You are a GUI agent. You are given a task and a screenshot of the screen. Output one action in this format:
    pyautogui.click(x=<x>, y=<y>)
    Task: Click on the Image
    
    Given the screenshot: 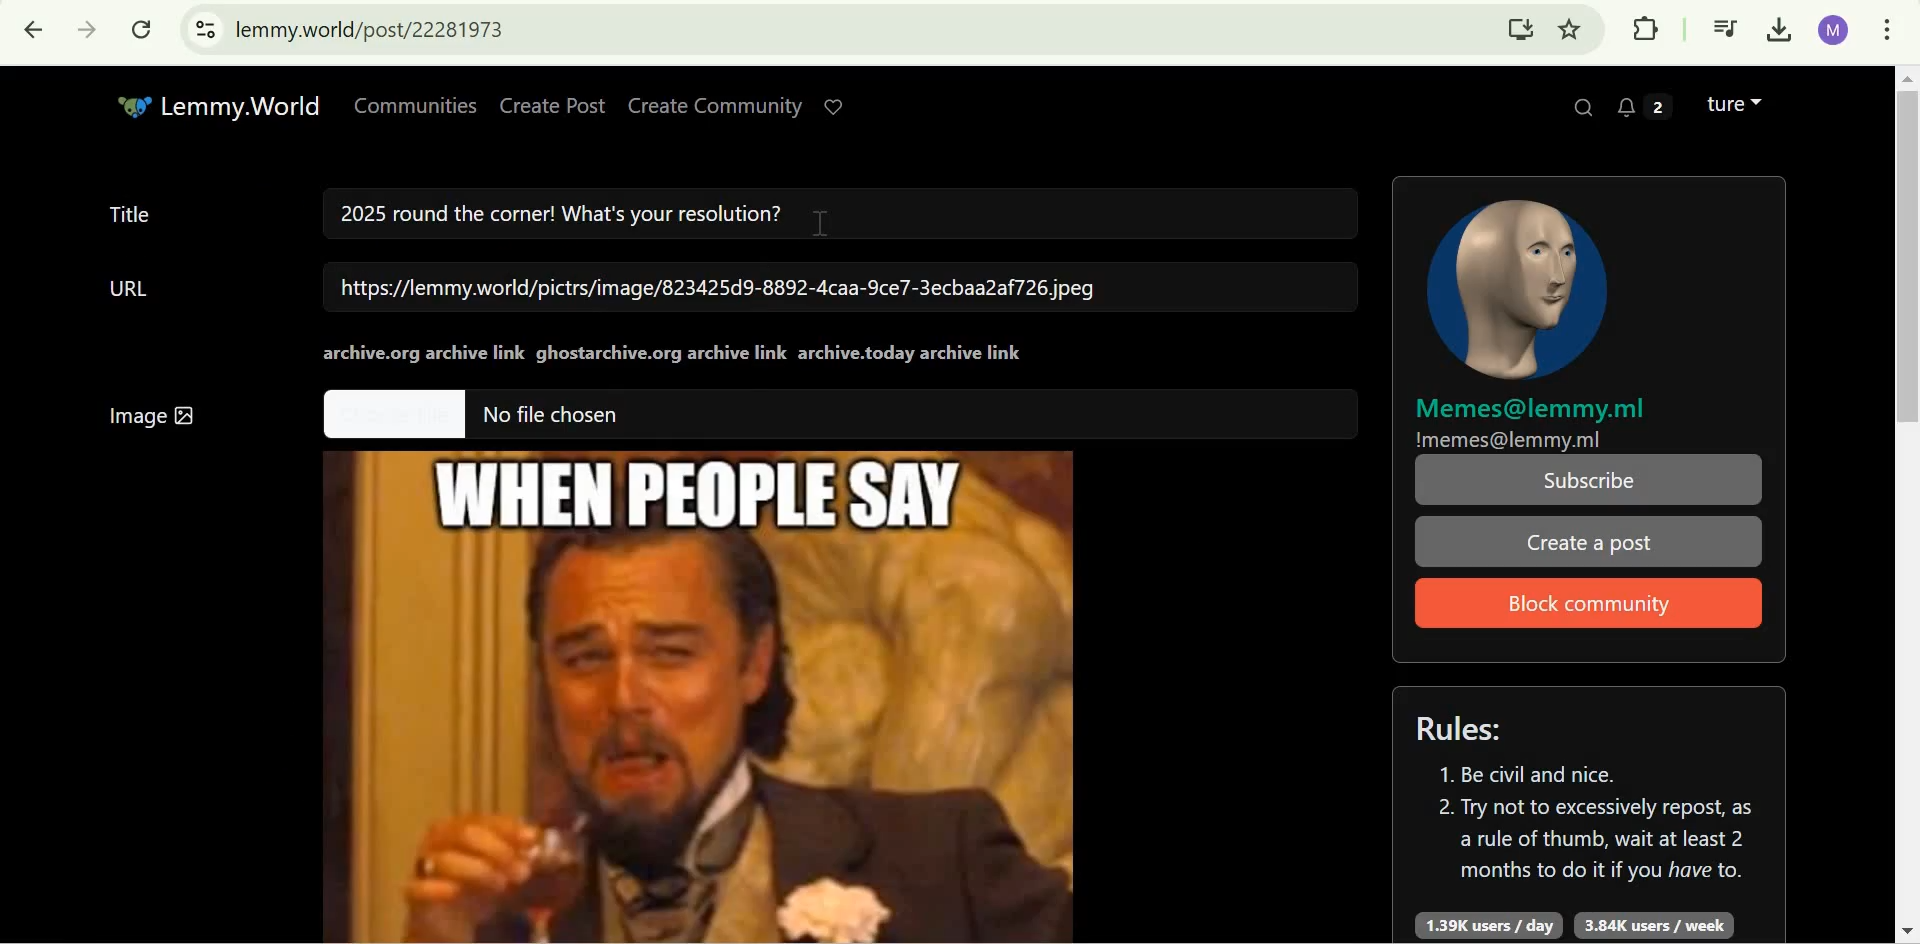 What is the action you would take?
    pyautogui.click(x=713, y=688)
    